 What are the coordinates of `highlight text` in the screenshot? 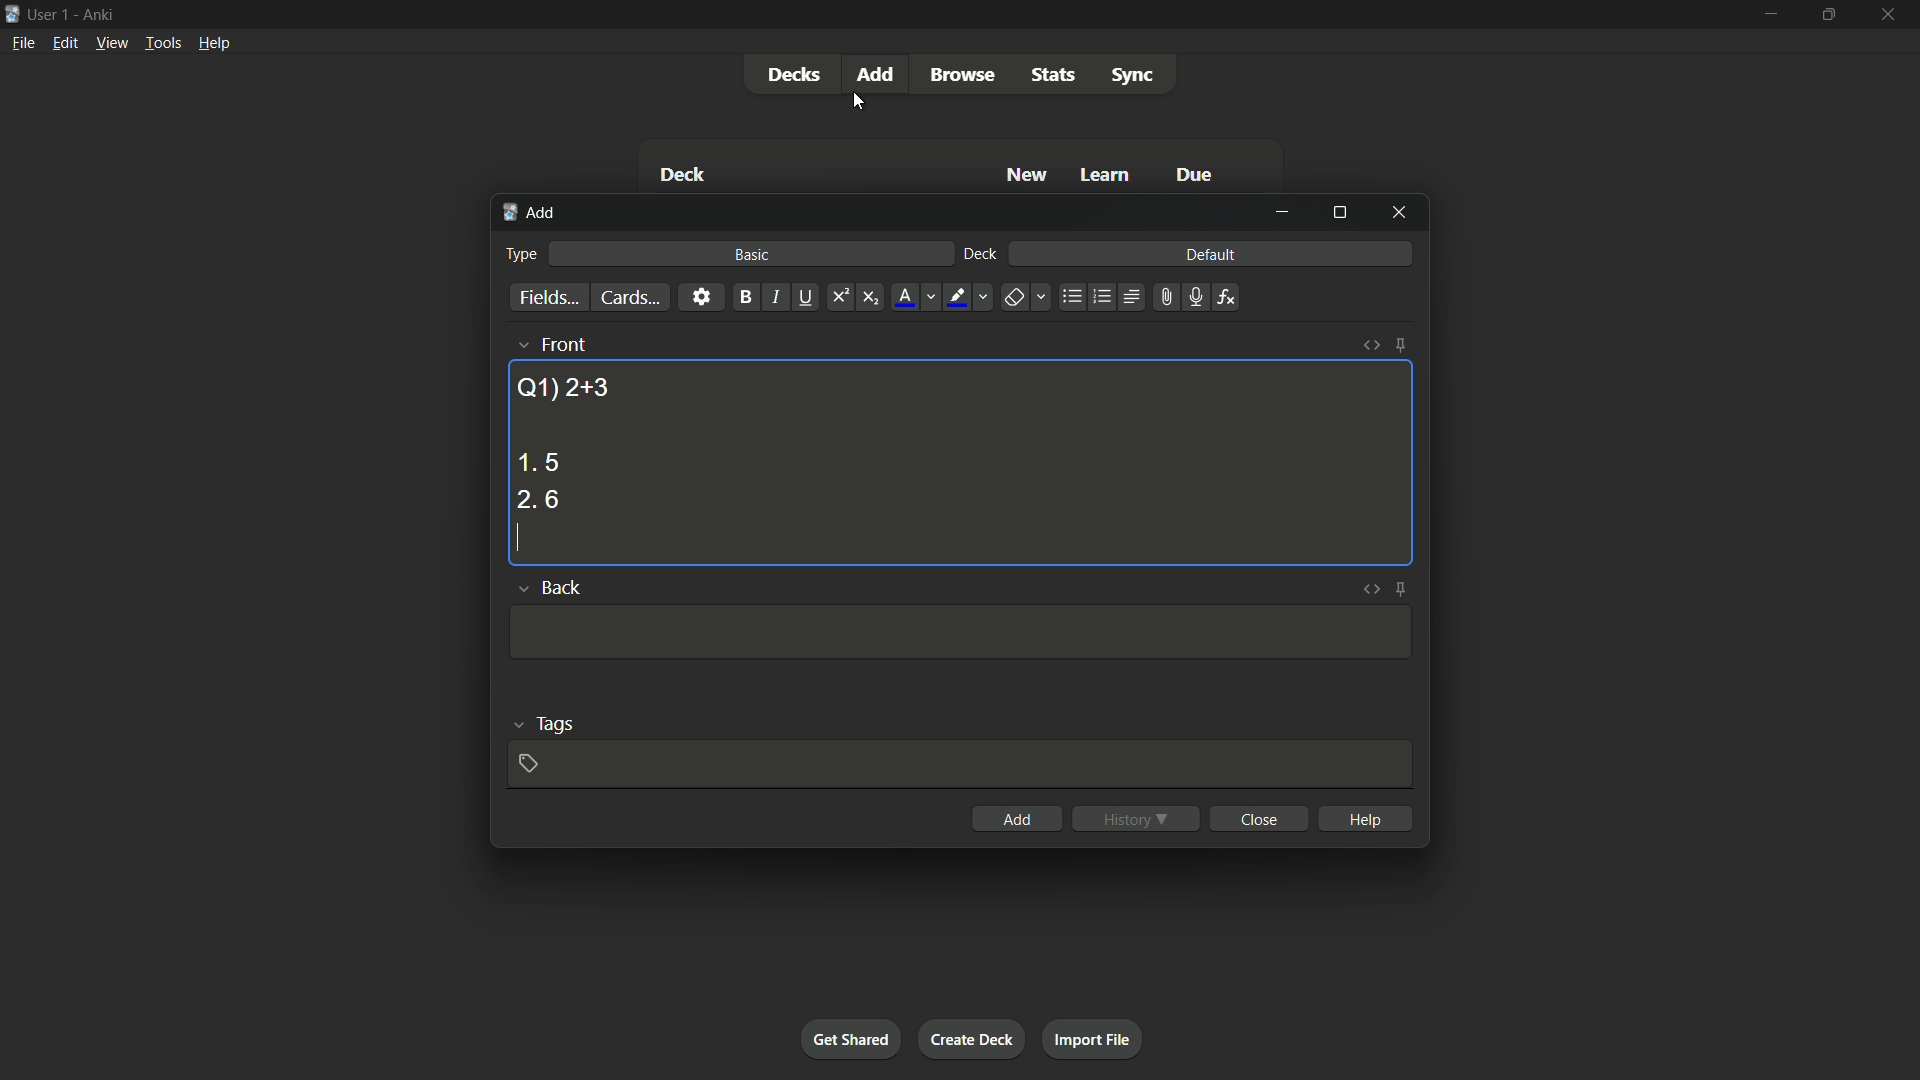 It's located at (954, 298).